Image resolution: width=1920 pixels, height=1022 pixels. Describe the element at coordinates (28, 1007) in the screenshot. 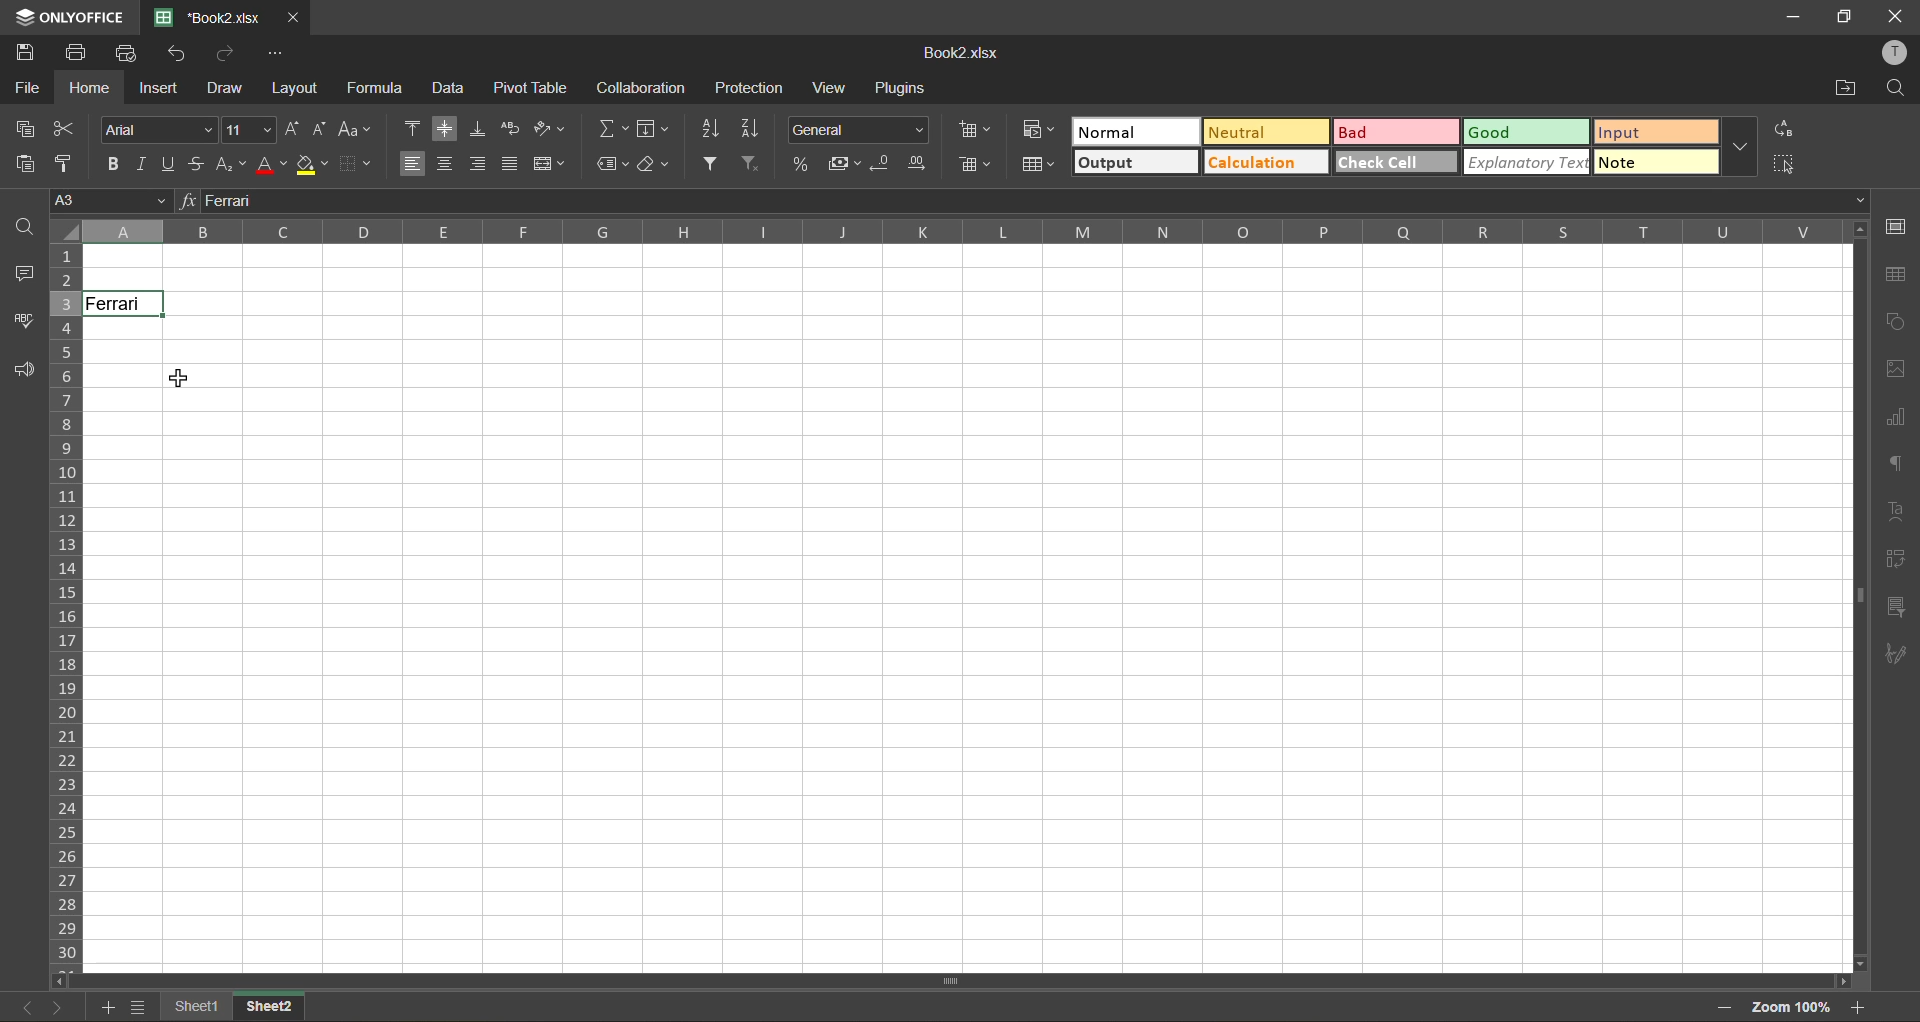

I see `previous` at that location.